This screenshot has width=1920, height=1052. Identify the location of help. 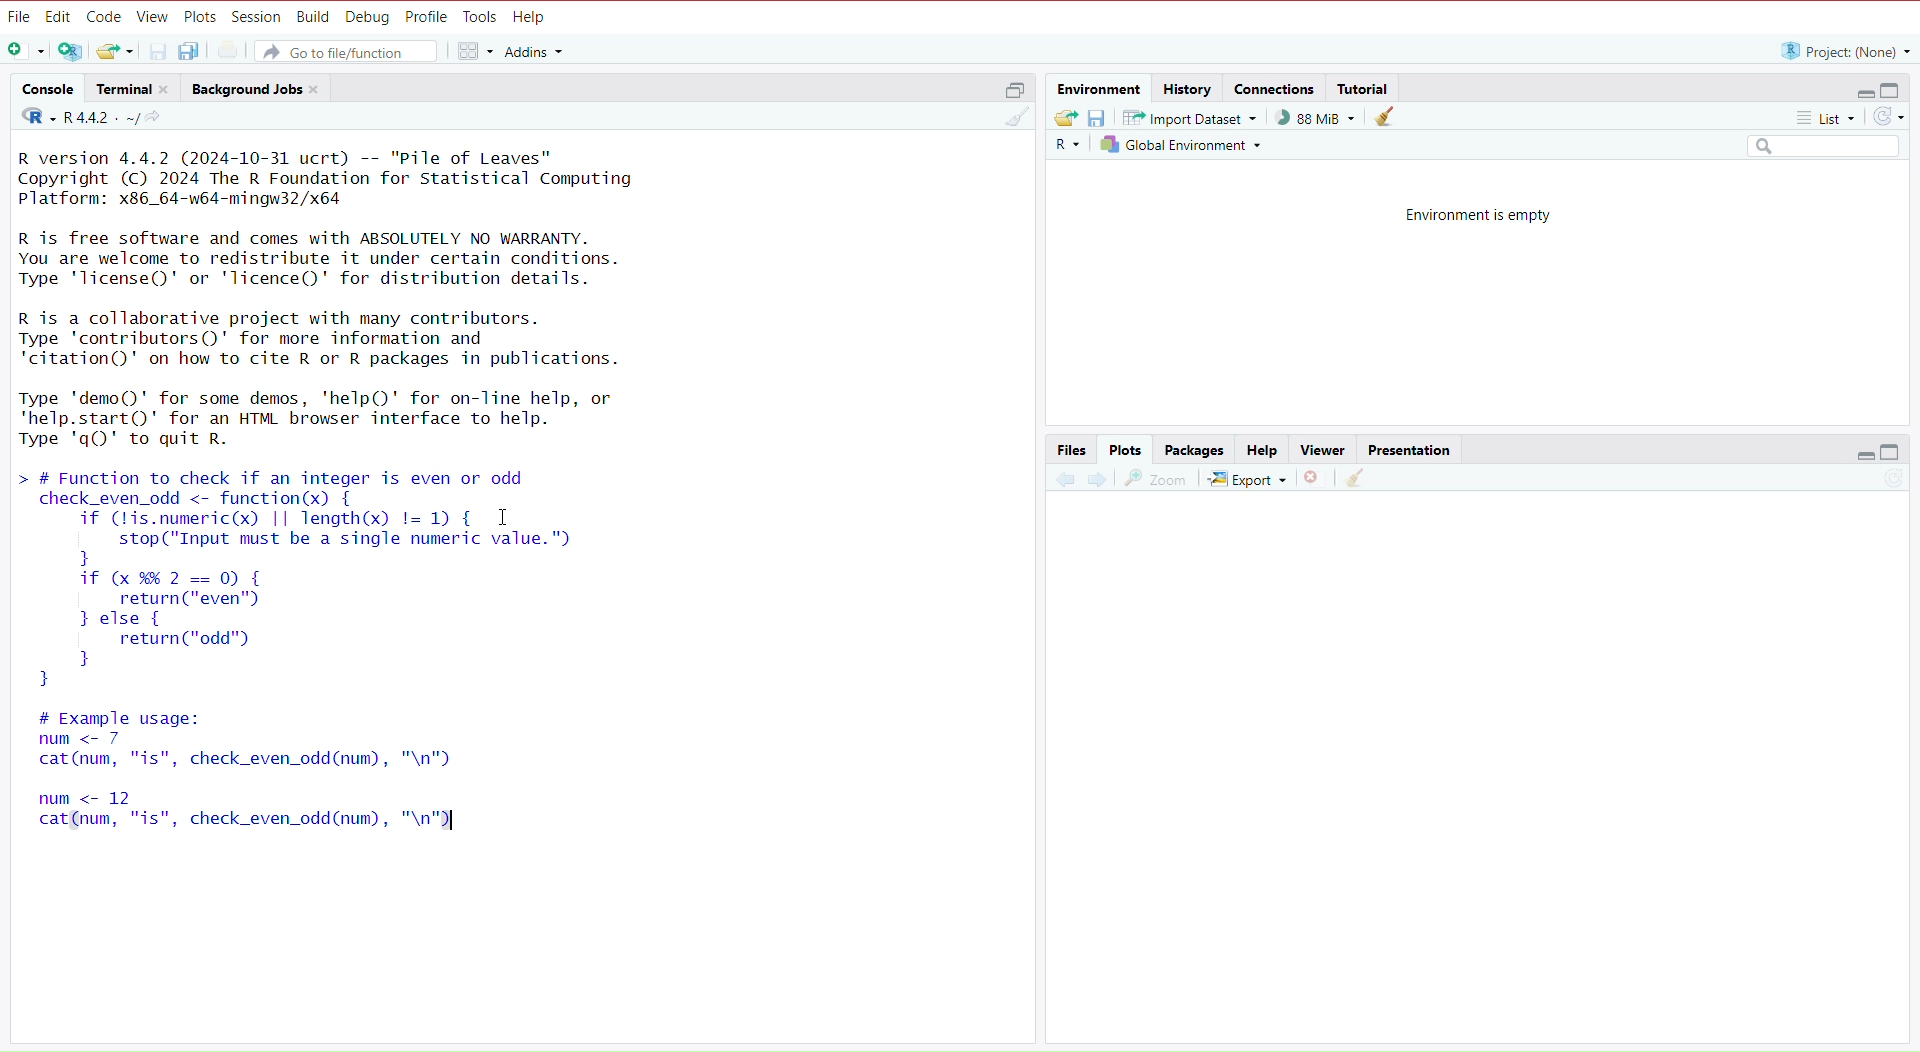
(533, 18).